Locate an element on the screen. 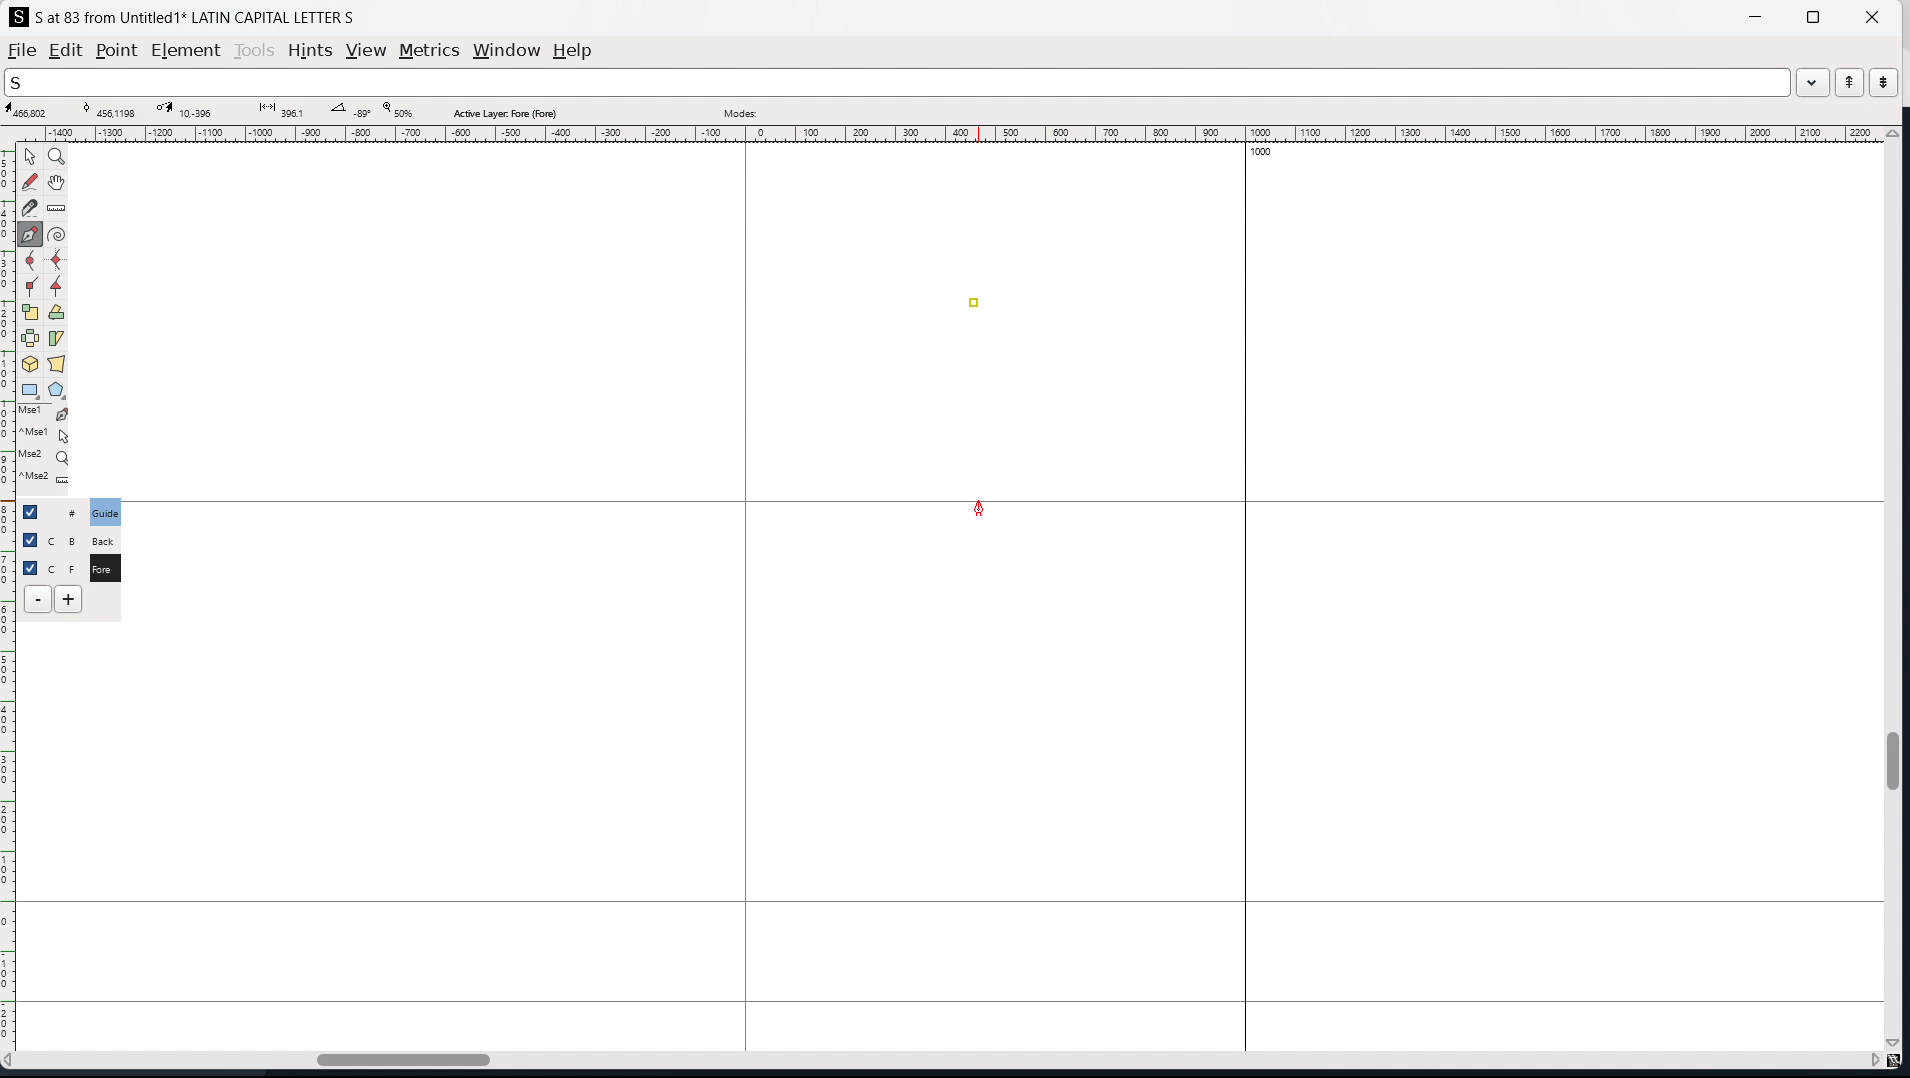 This screenshot has width=1910, height=1078. add a tangent point is located at coordinates (57, 287).